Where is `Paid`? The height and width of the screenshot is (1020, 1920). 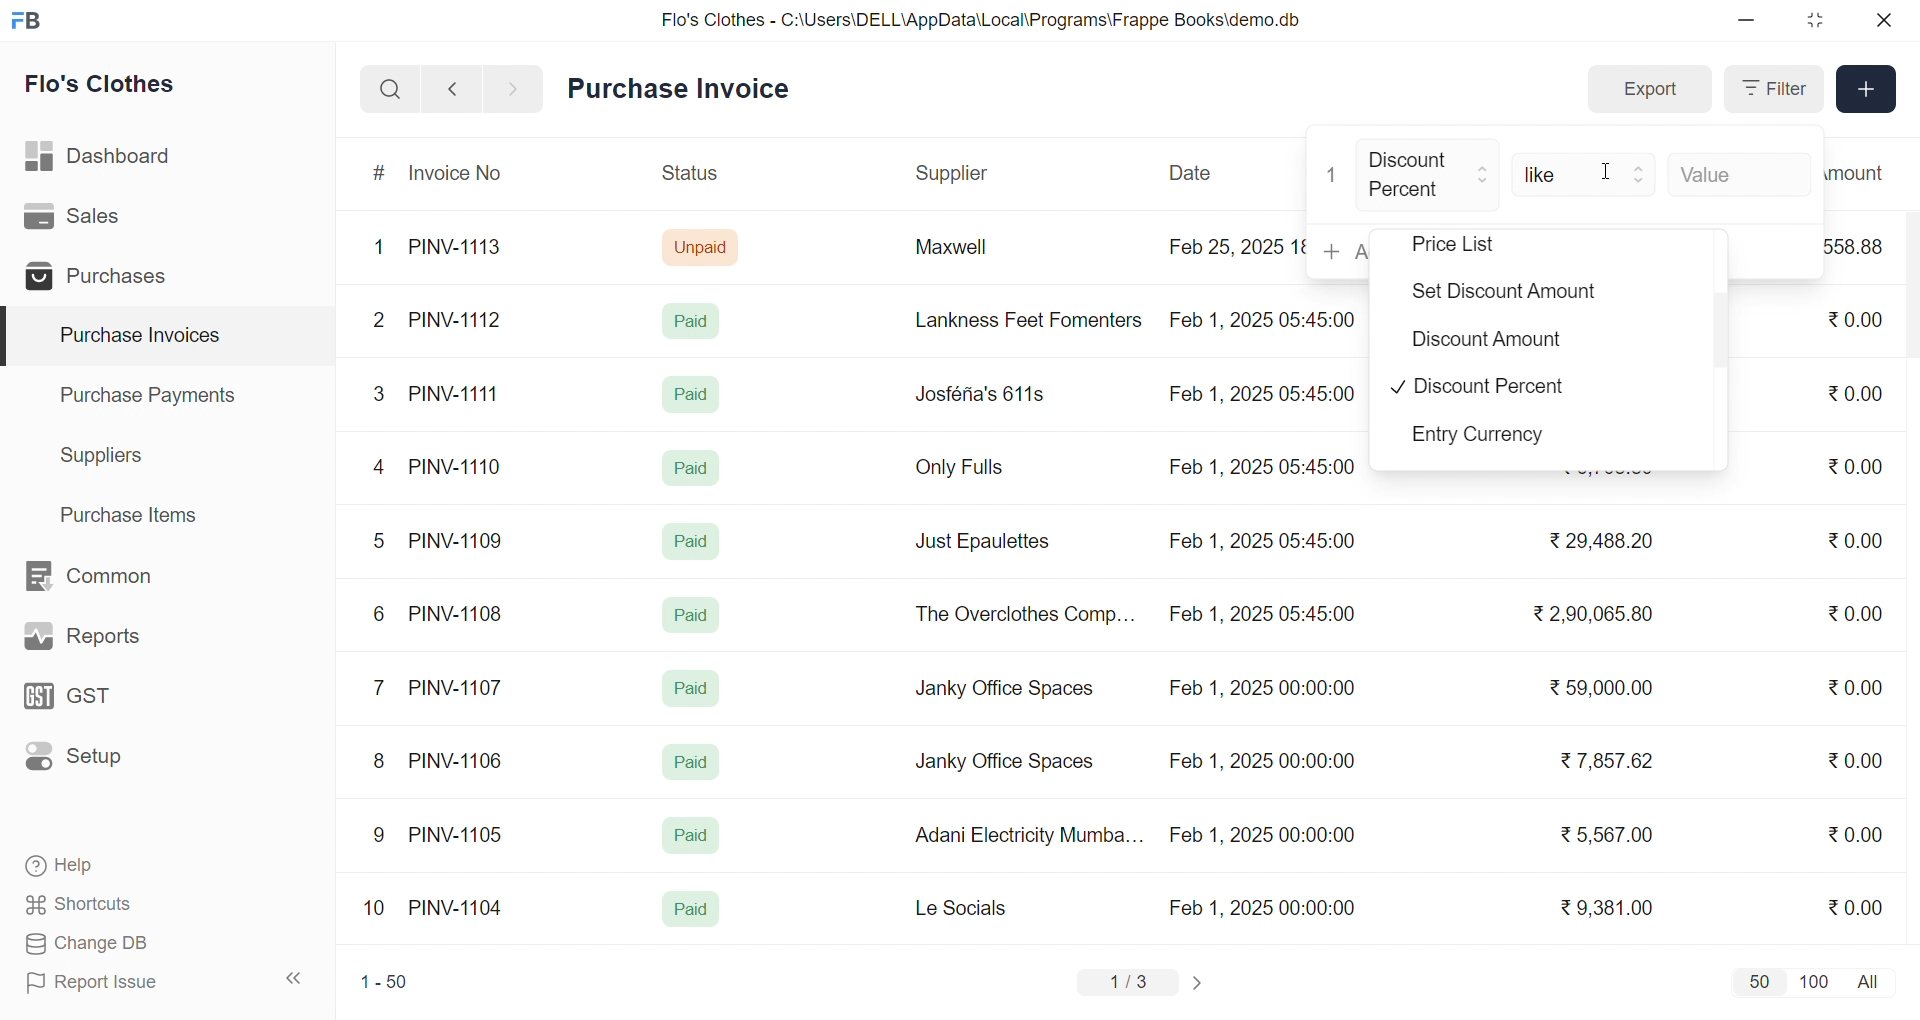
Paid is located at coordinates (692, 762).